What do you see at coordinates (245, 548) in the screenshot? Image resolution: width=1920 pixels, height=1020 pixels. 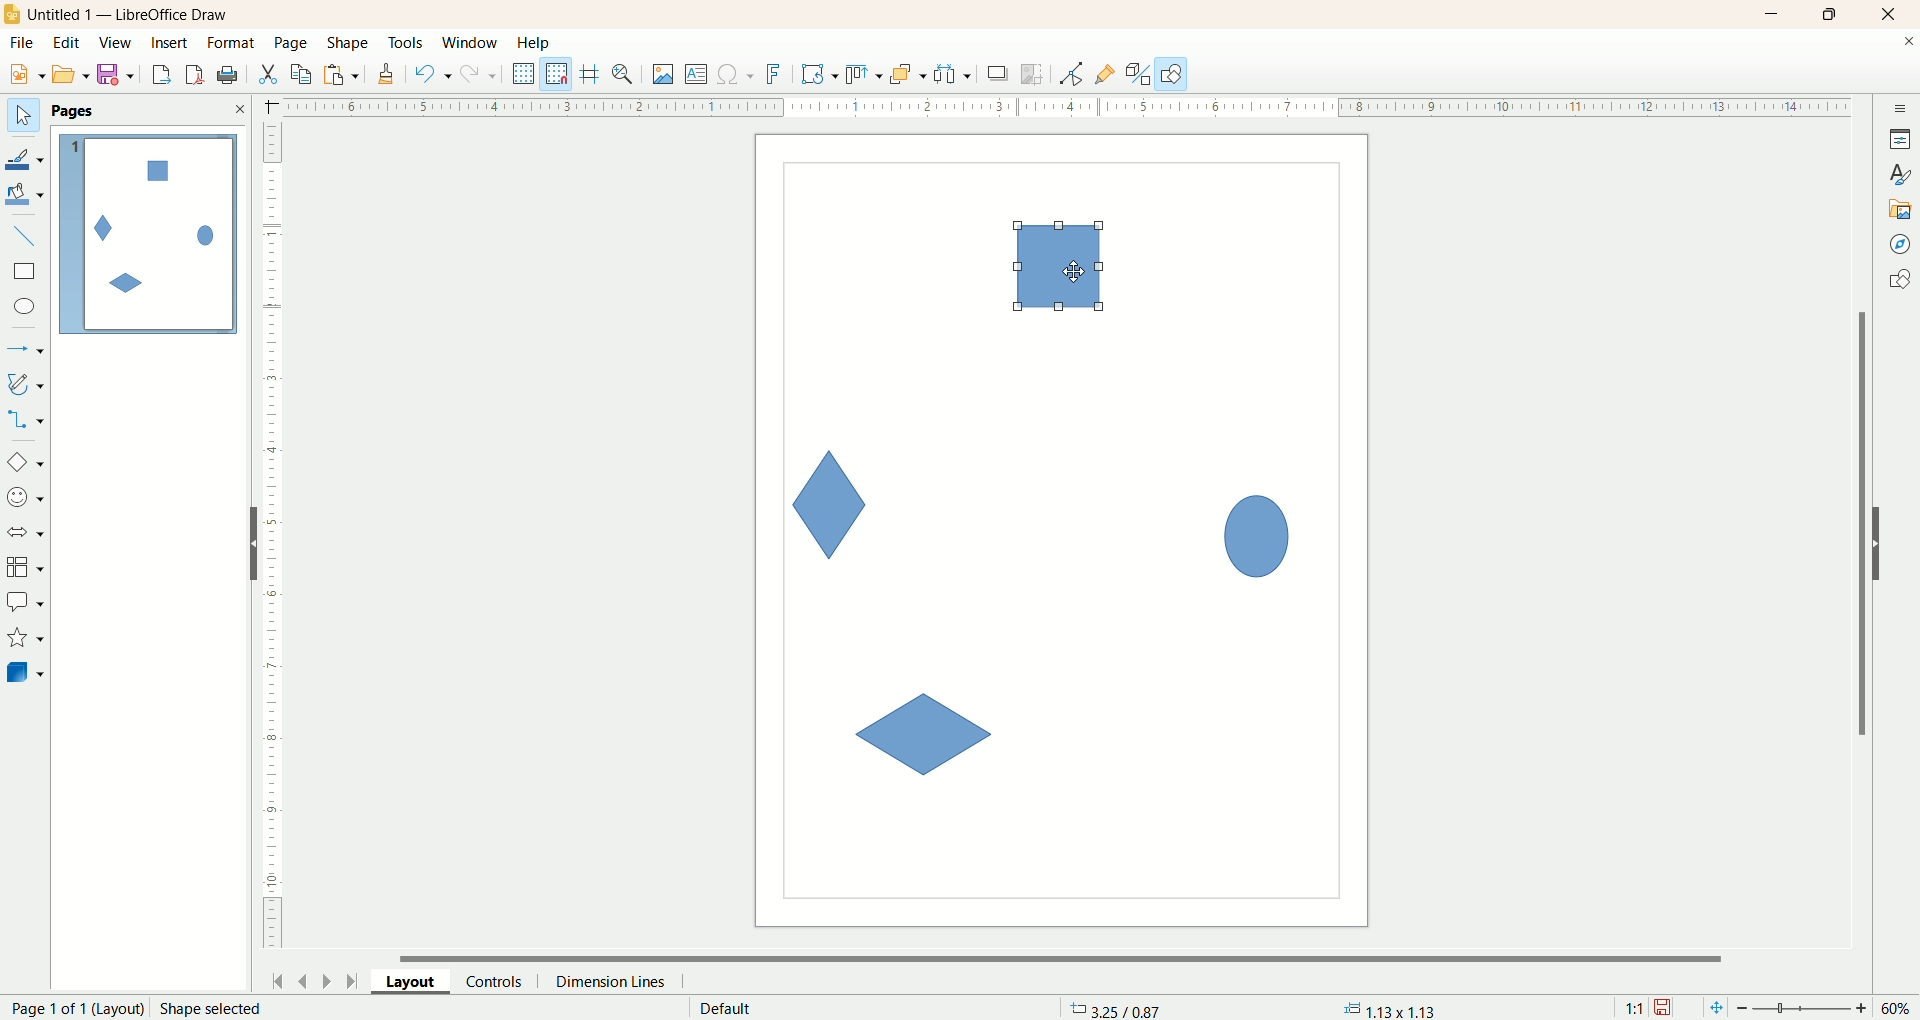 I see `hide` at bounding box center [245, 548].